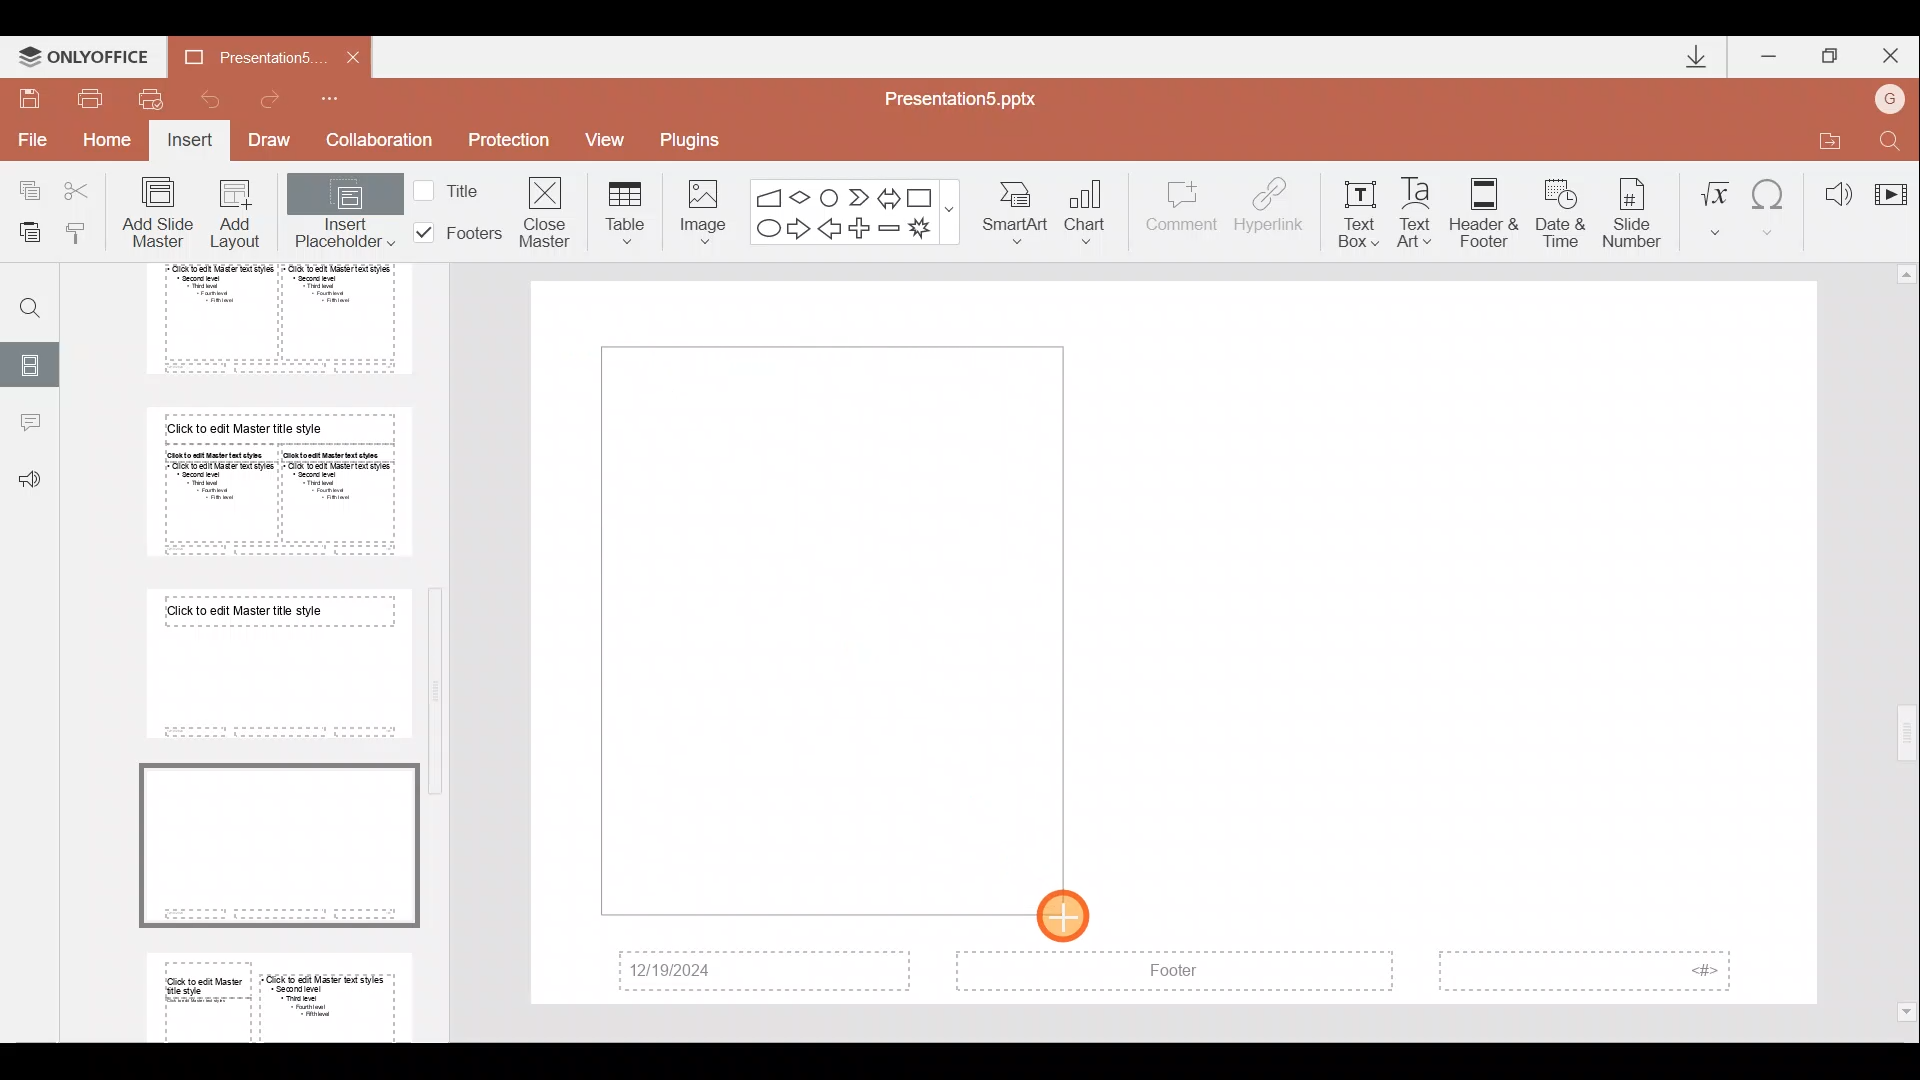 This screenshot has height=1080, width=1920. Describe the element at coordinates (343, 215) in the screenshot. I see `Insert placeholder` at that location.